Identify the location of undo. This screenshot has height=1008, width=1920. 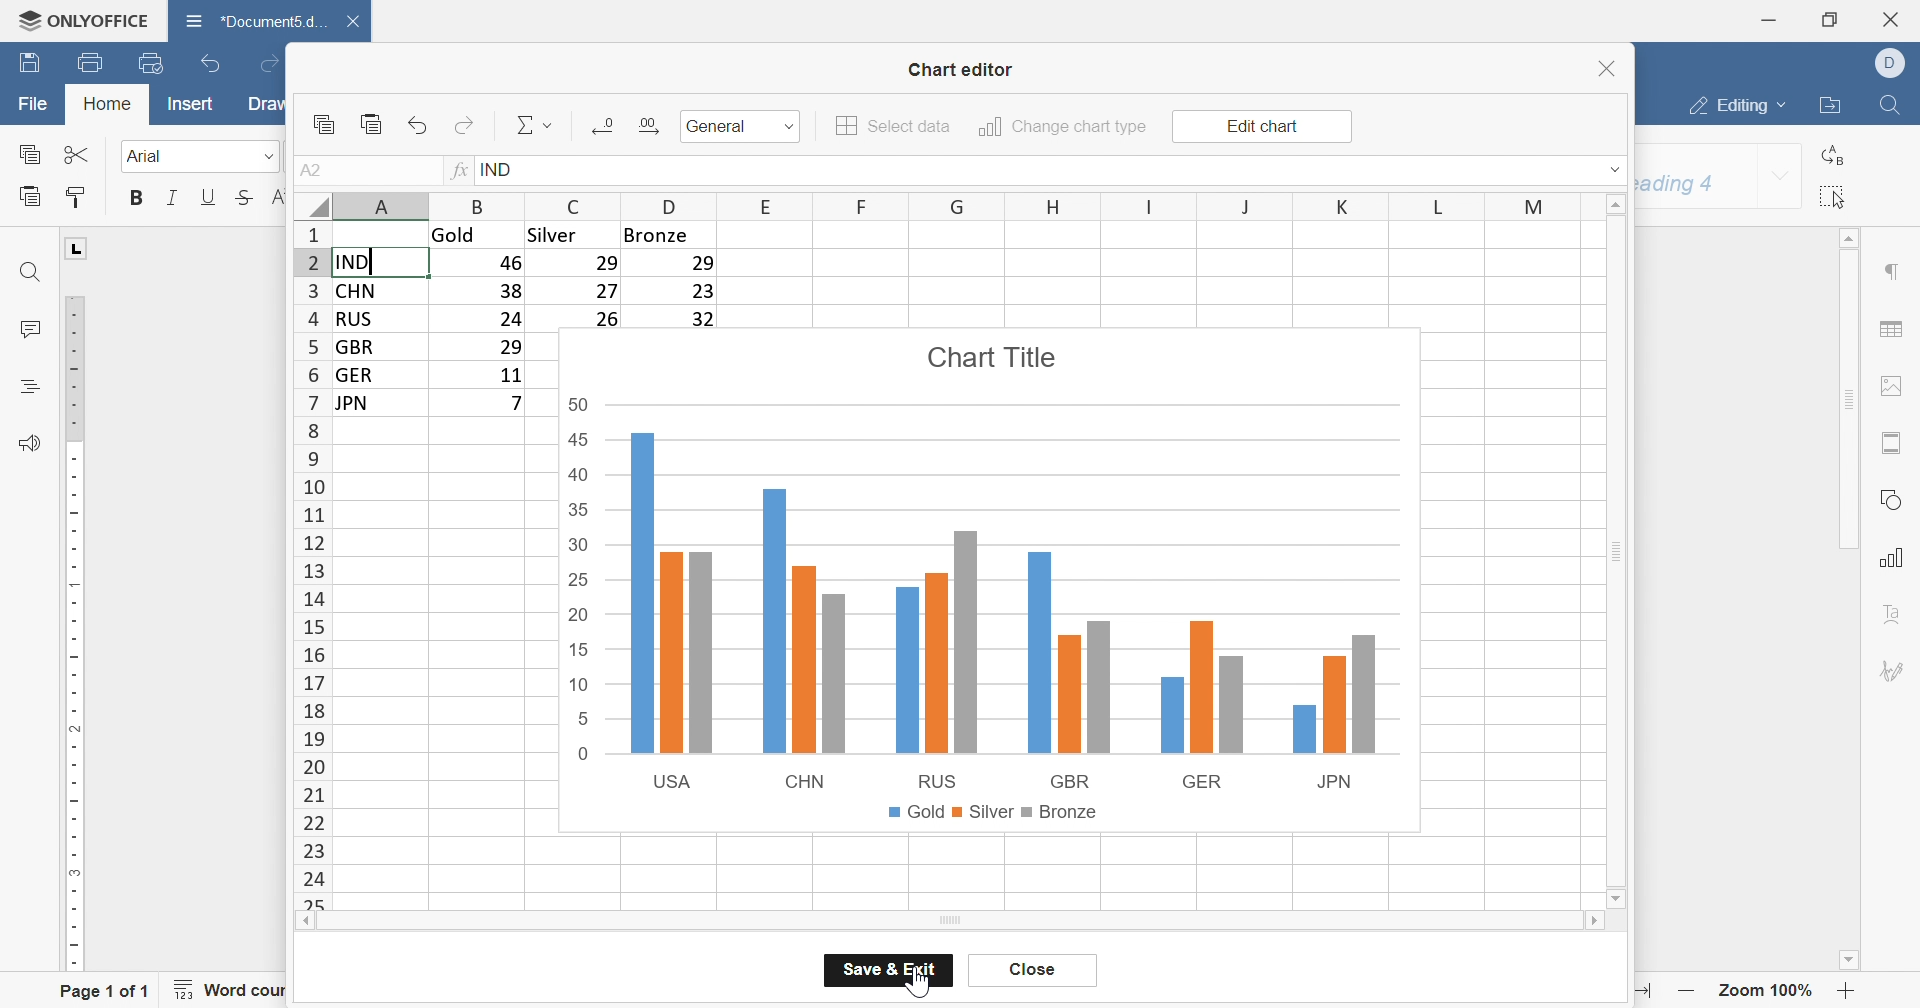
(213, 62).